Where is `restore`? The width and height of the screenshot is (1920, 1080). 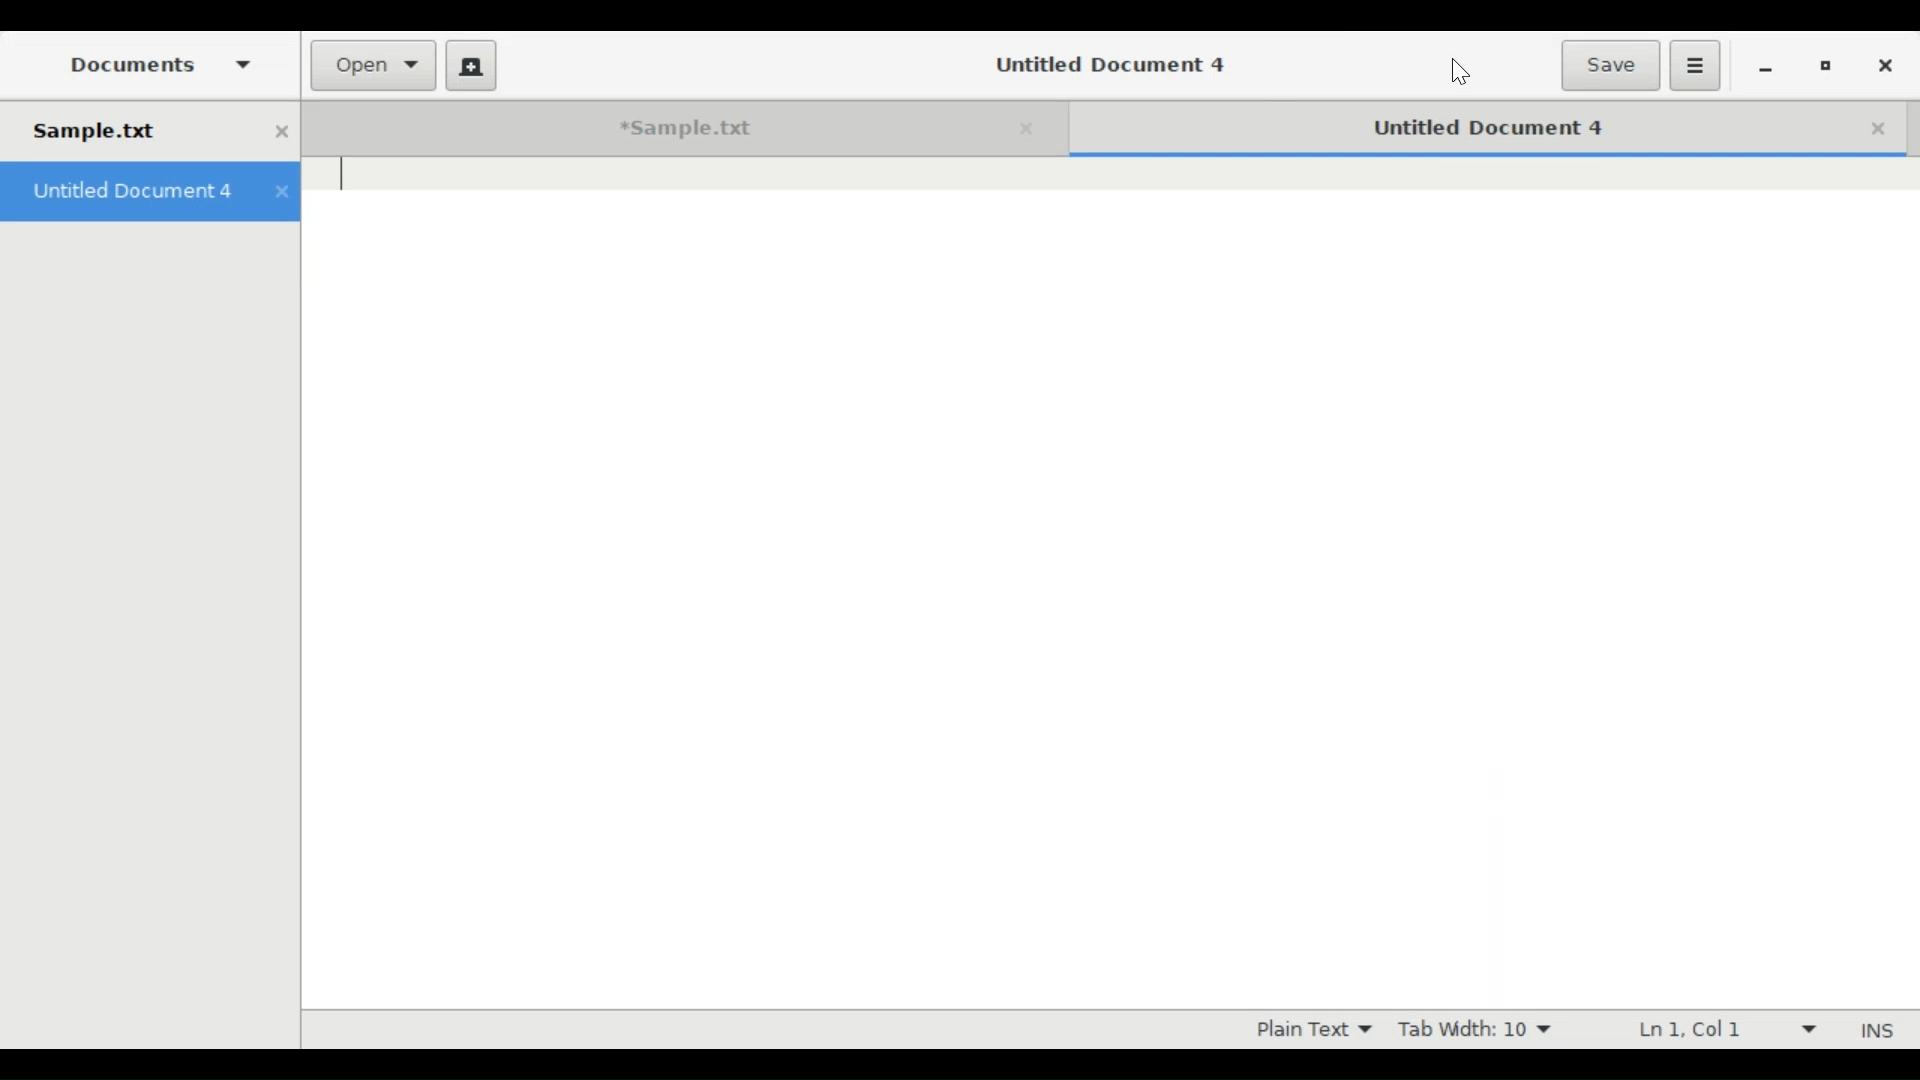 restore is located at coordinates (1827, 67).